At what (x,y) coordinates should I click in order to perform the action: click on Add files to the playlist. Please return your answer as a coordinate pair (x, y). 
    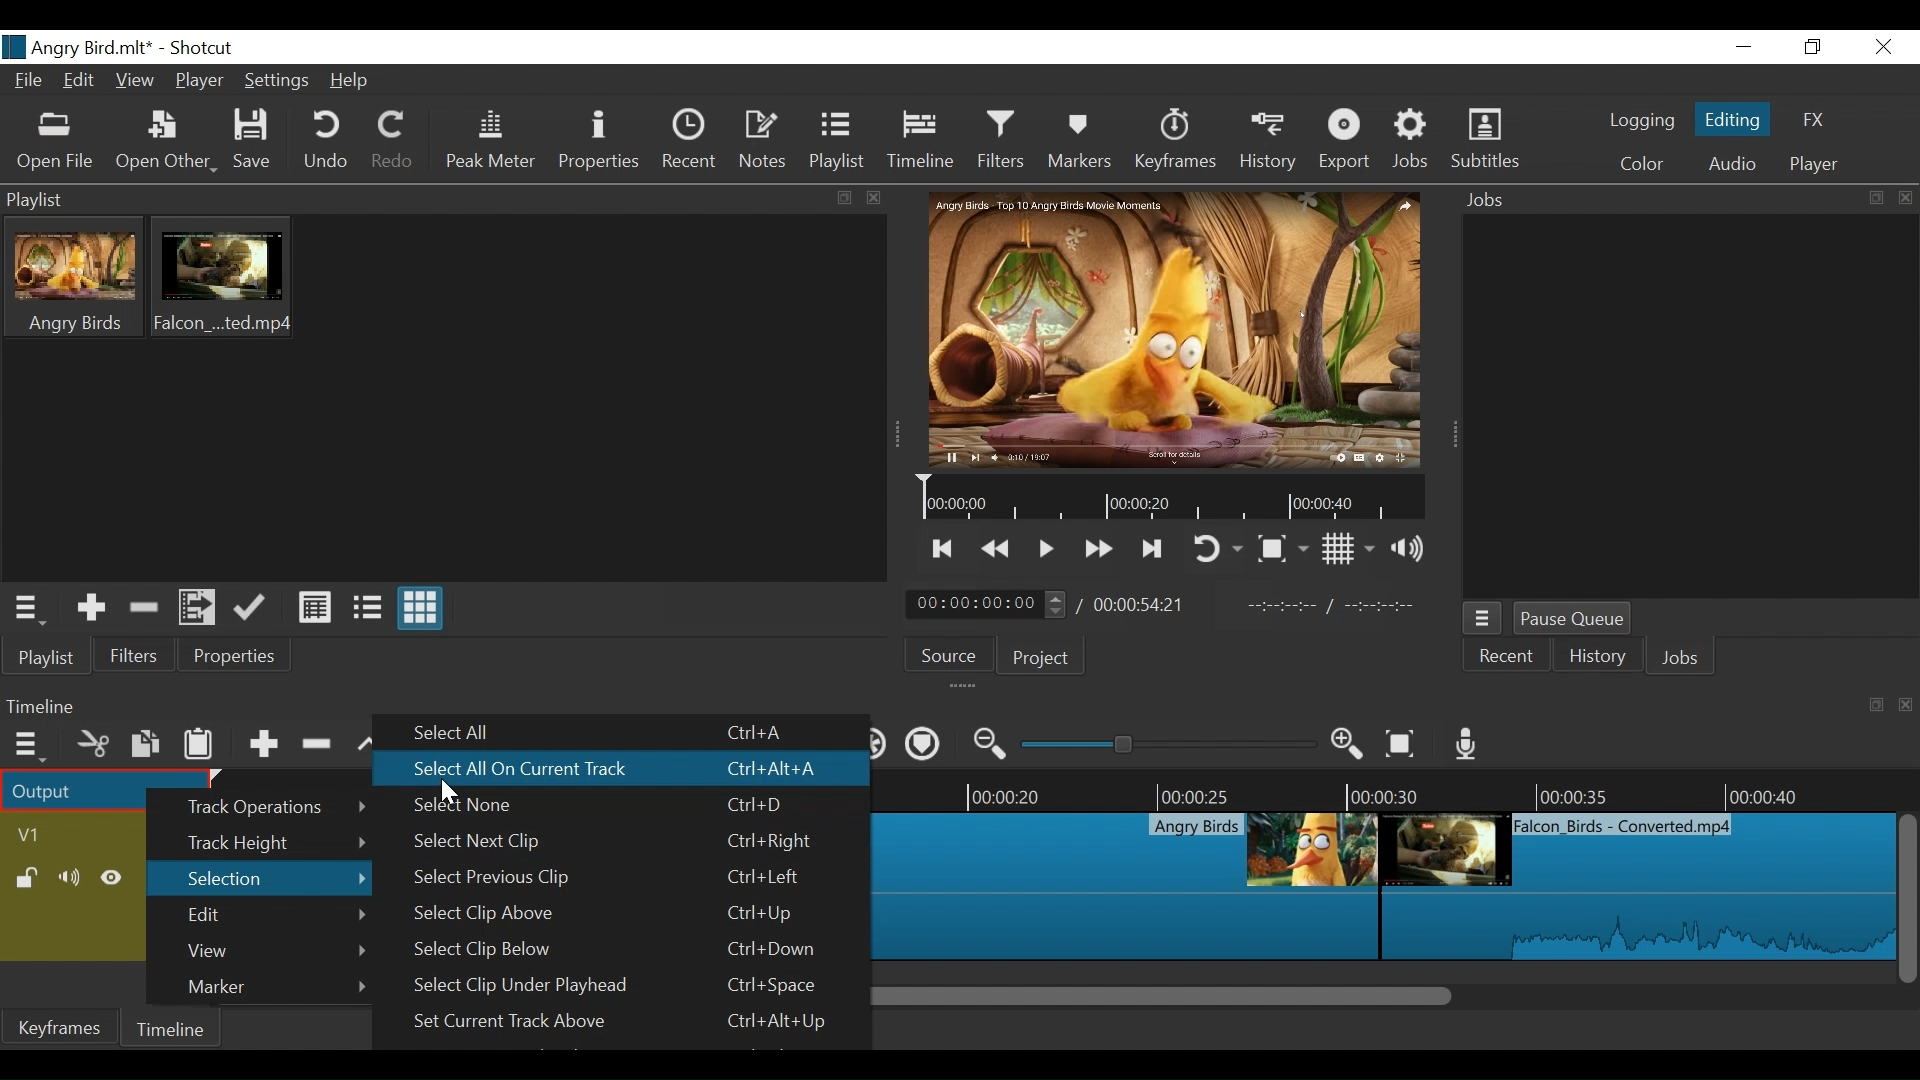
    Looking at the image, I should click on (196, 609).